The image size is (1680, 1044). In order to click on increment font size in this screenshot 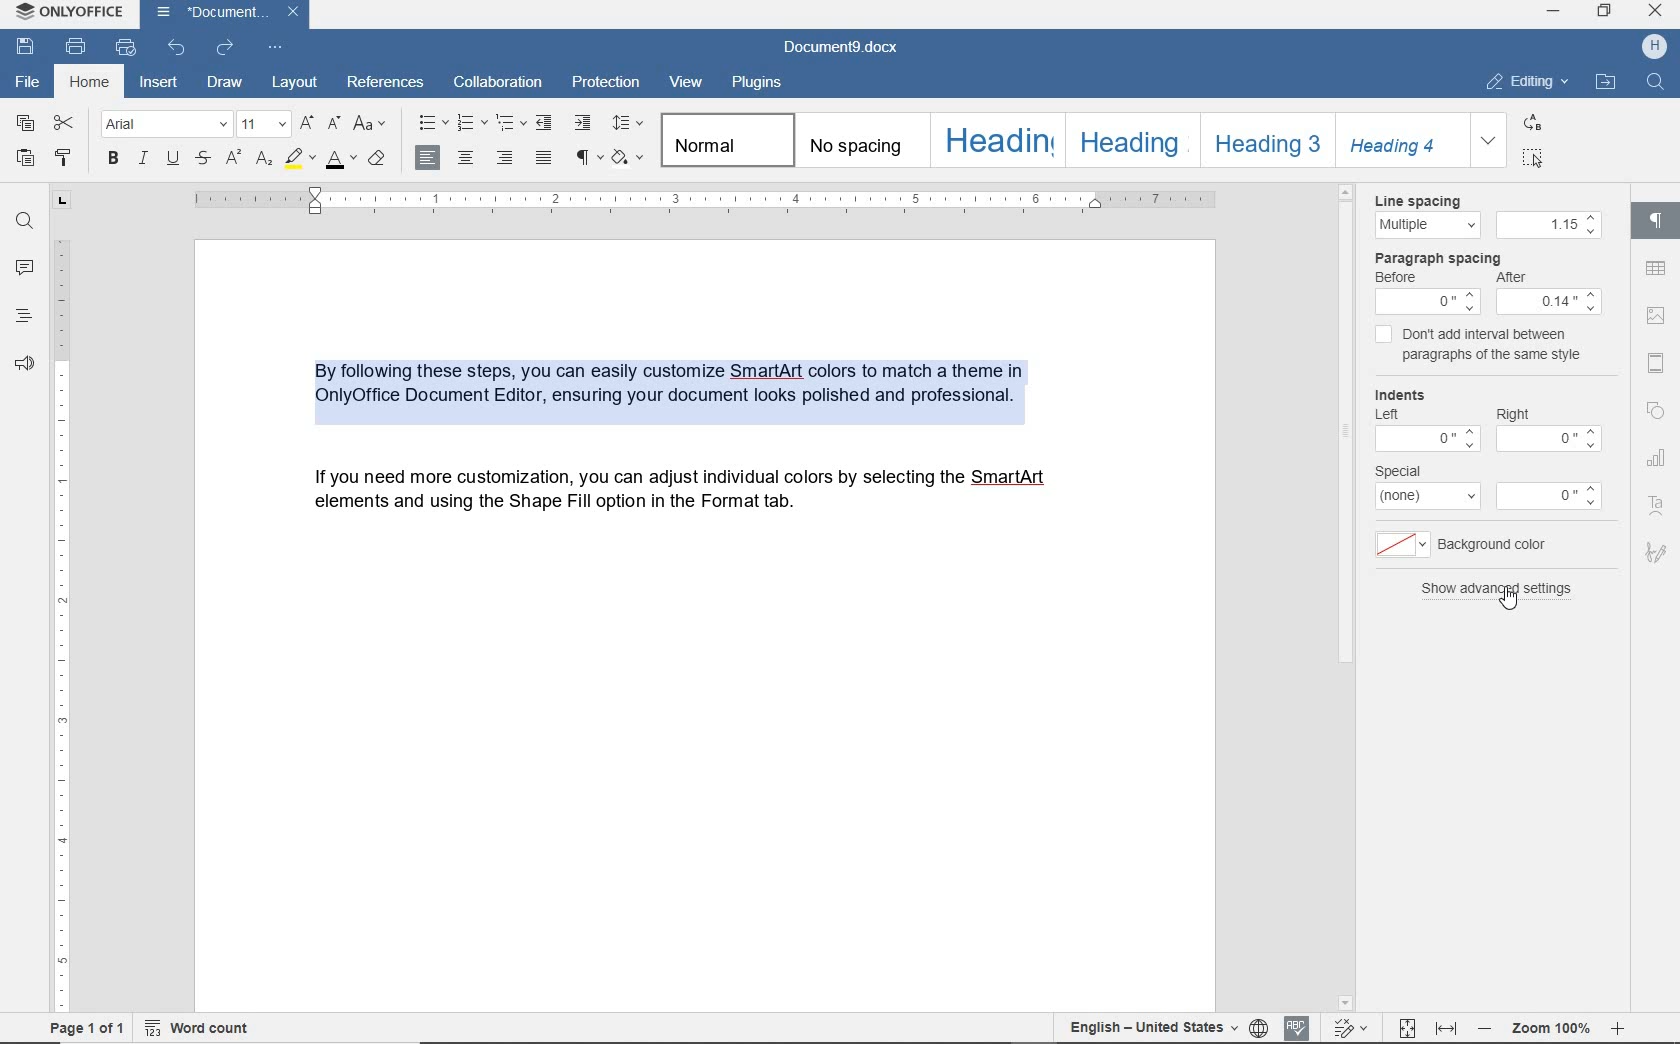, I will do `click(307, 123)`.